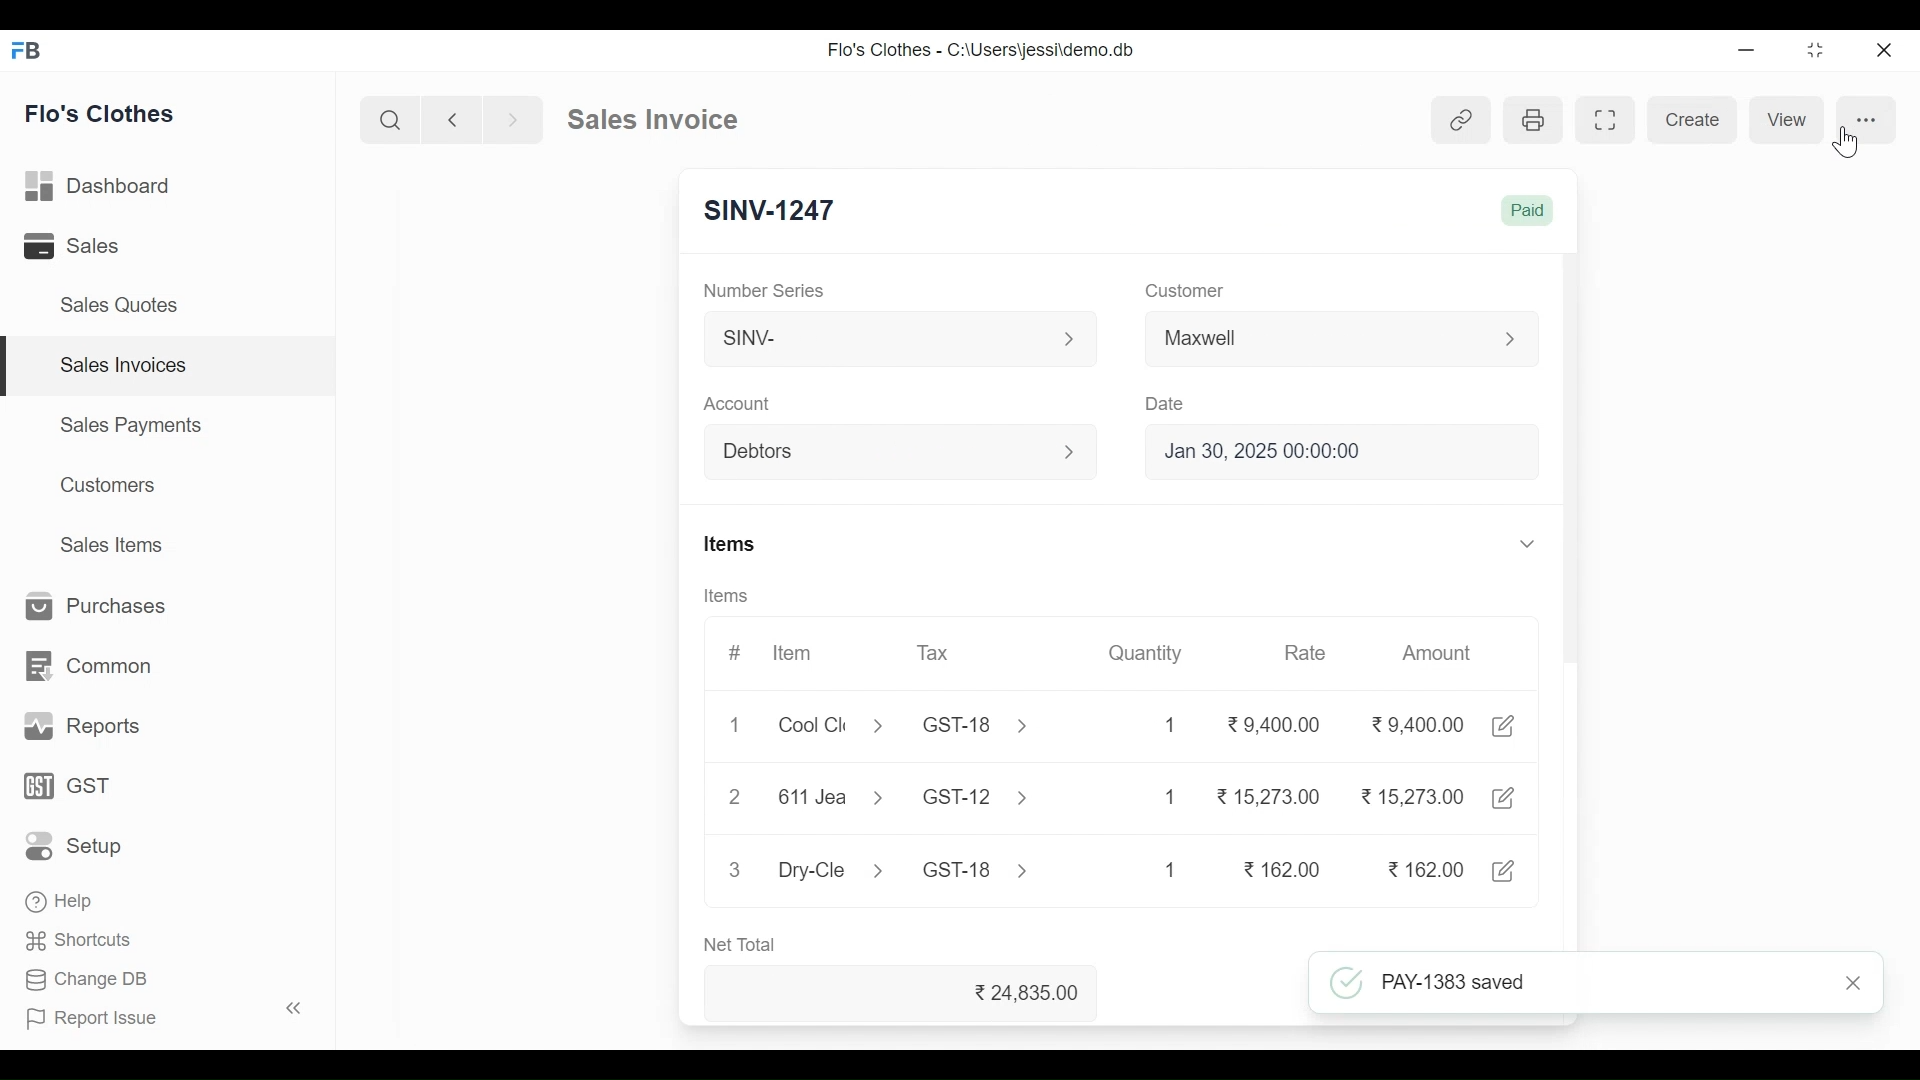 This screenshot has height=1080, width=1920. I want to click on 1, so click(1167, 797).